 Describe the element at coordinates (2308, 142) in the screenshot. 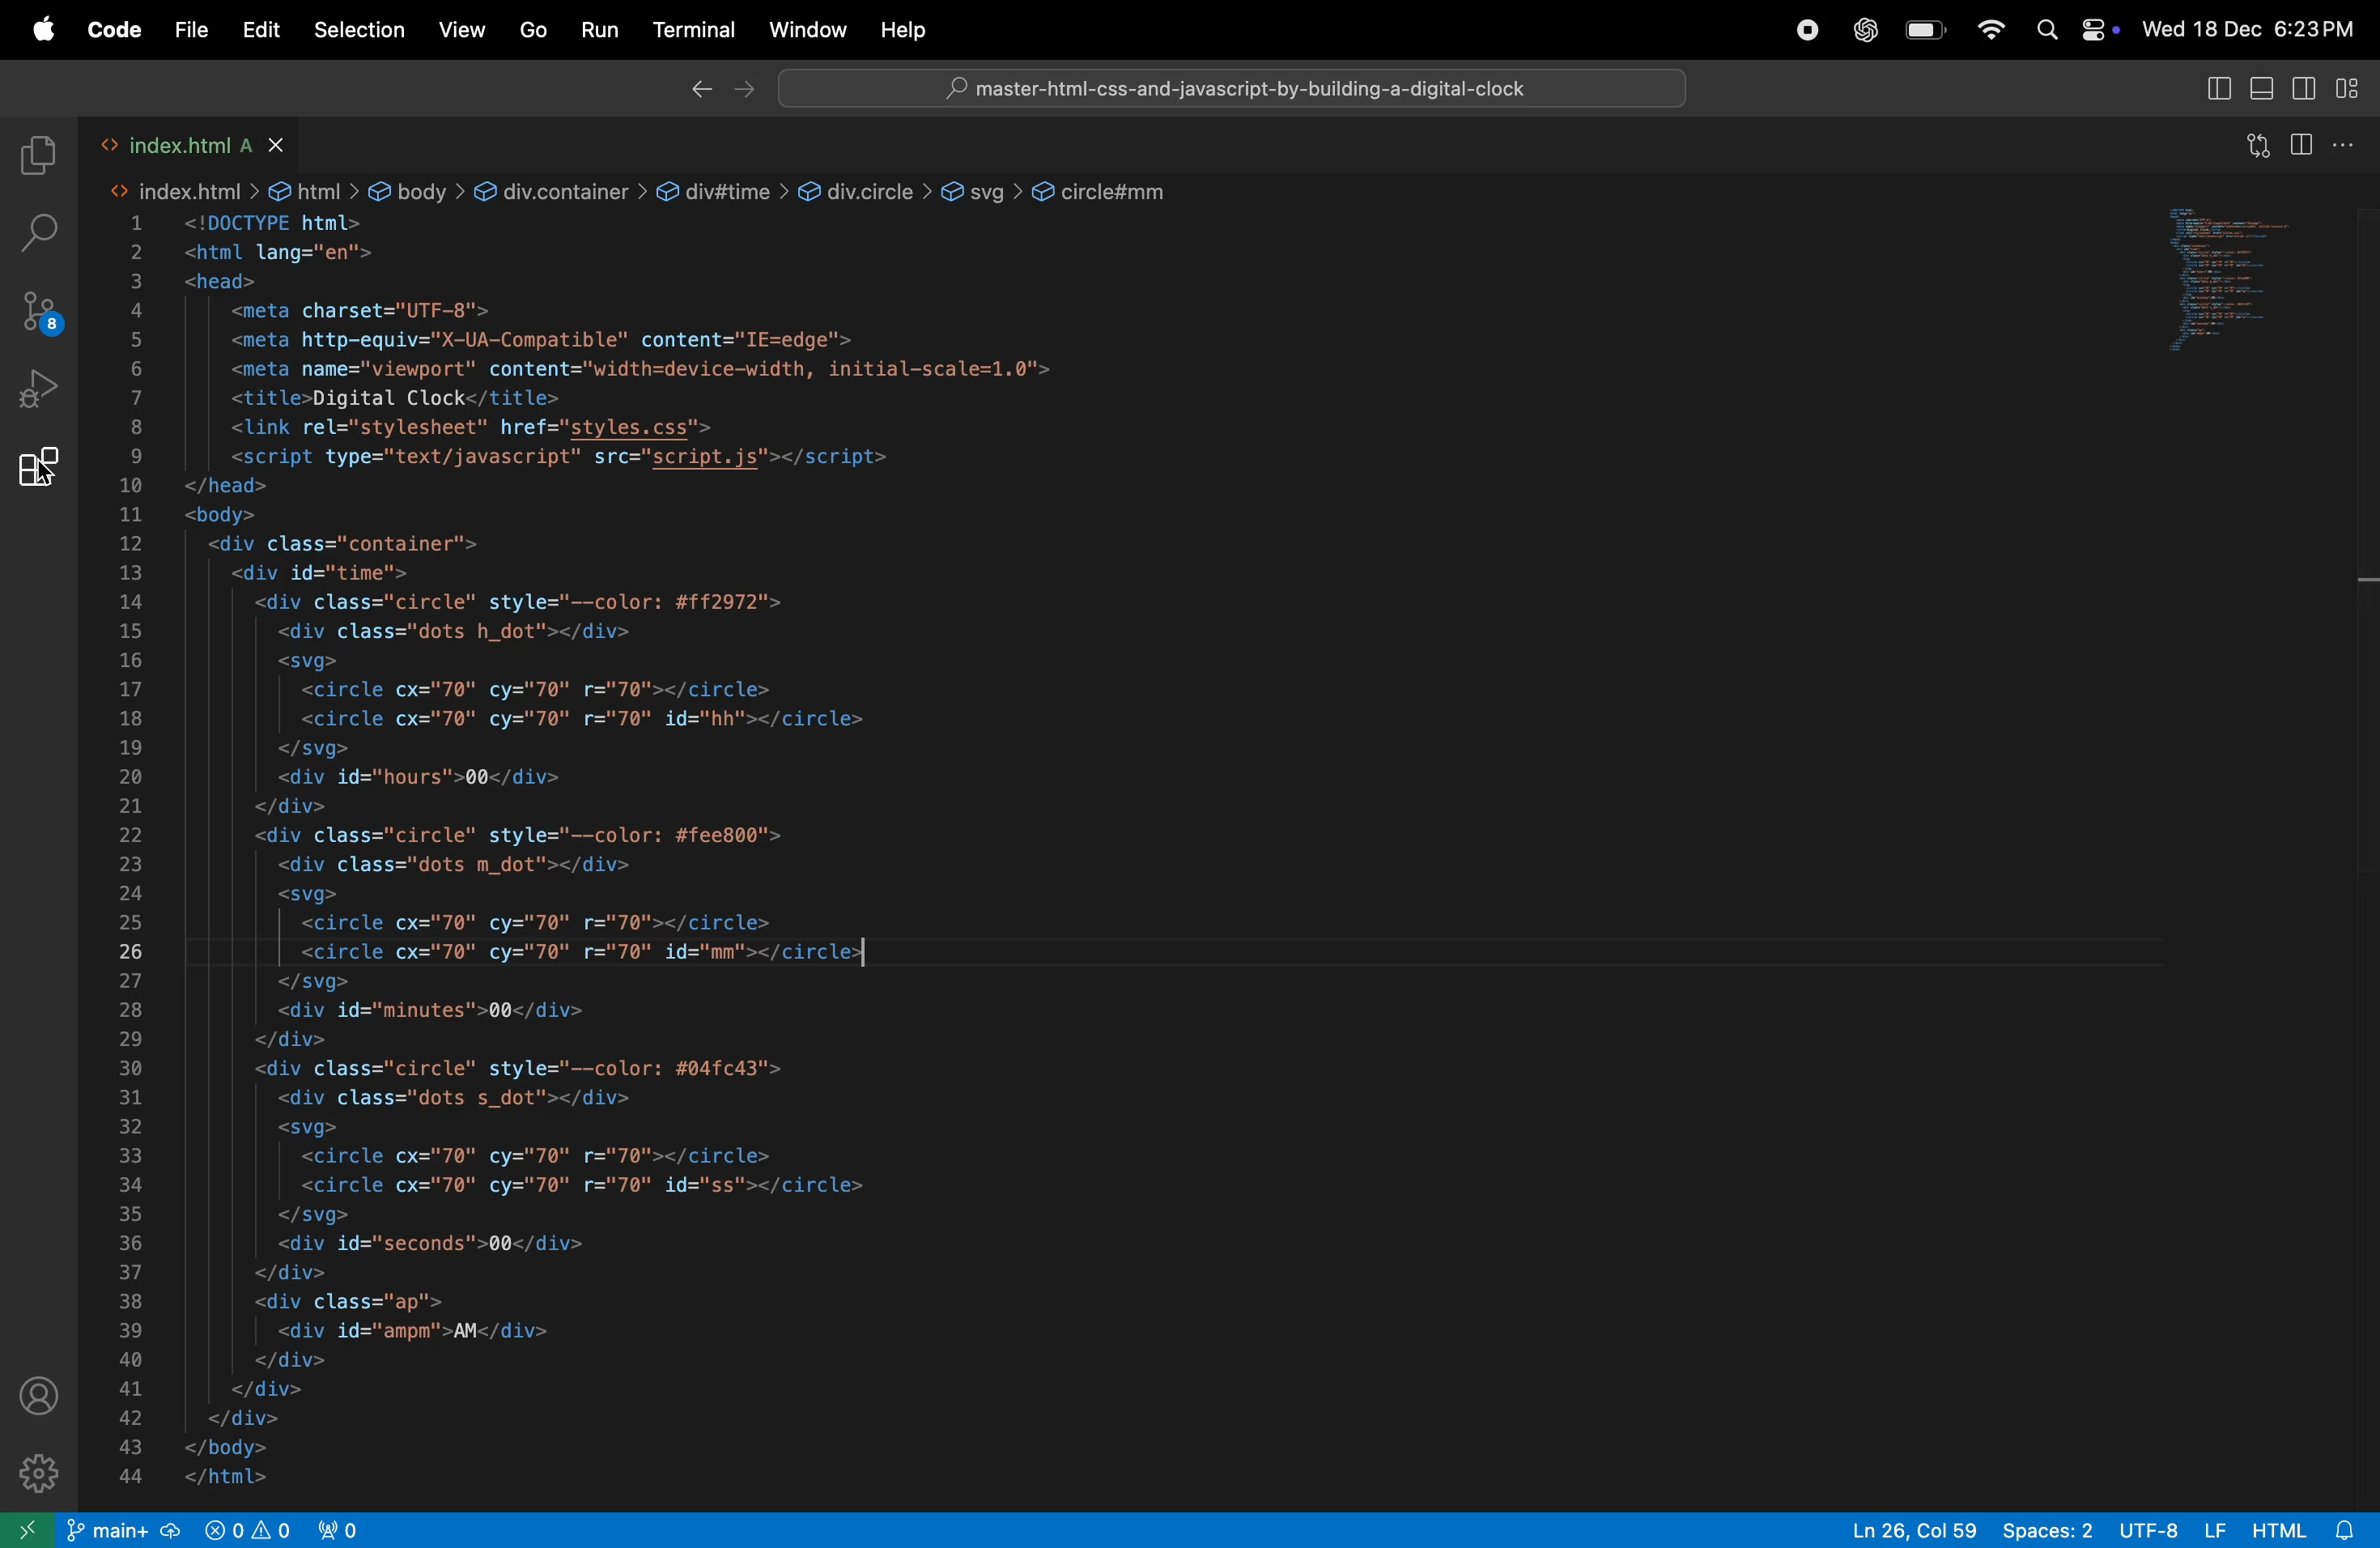

I see `split editor` at that location.